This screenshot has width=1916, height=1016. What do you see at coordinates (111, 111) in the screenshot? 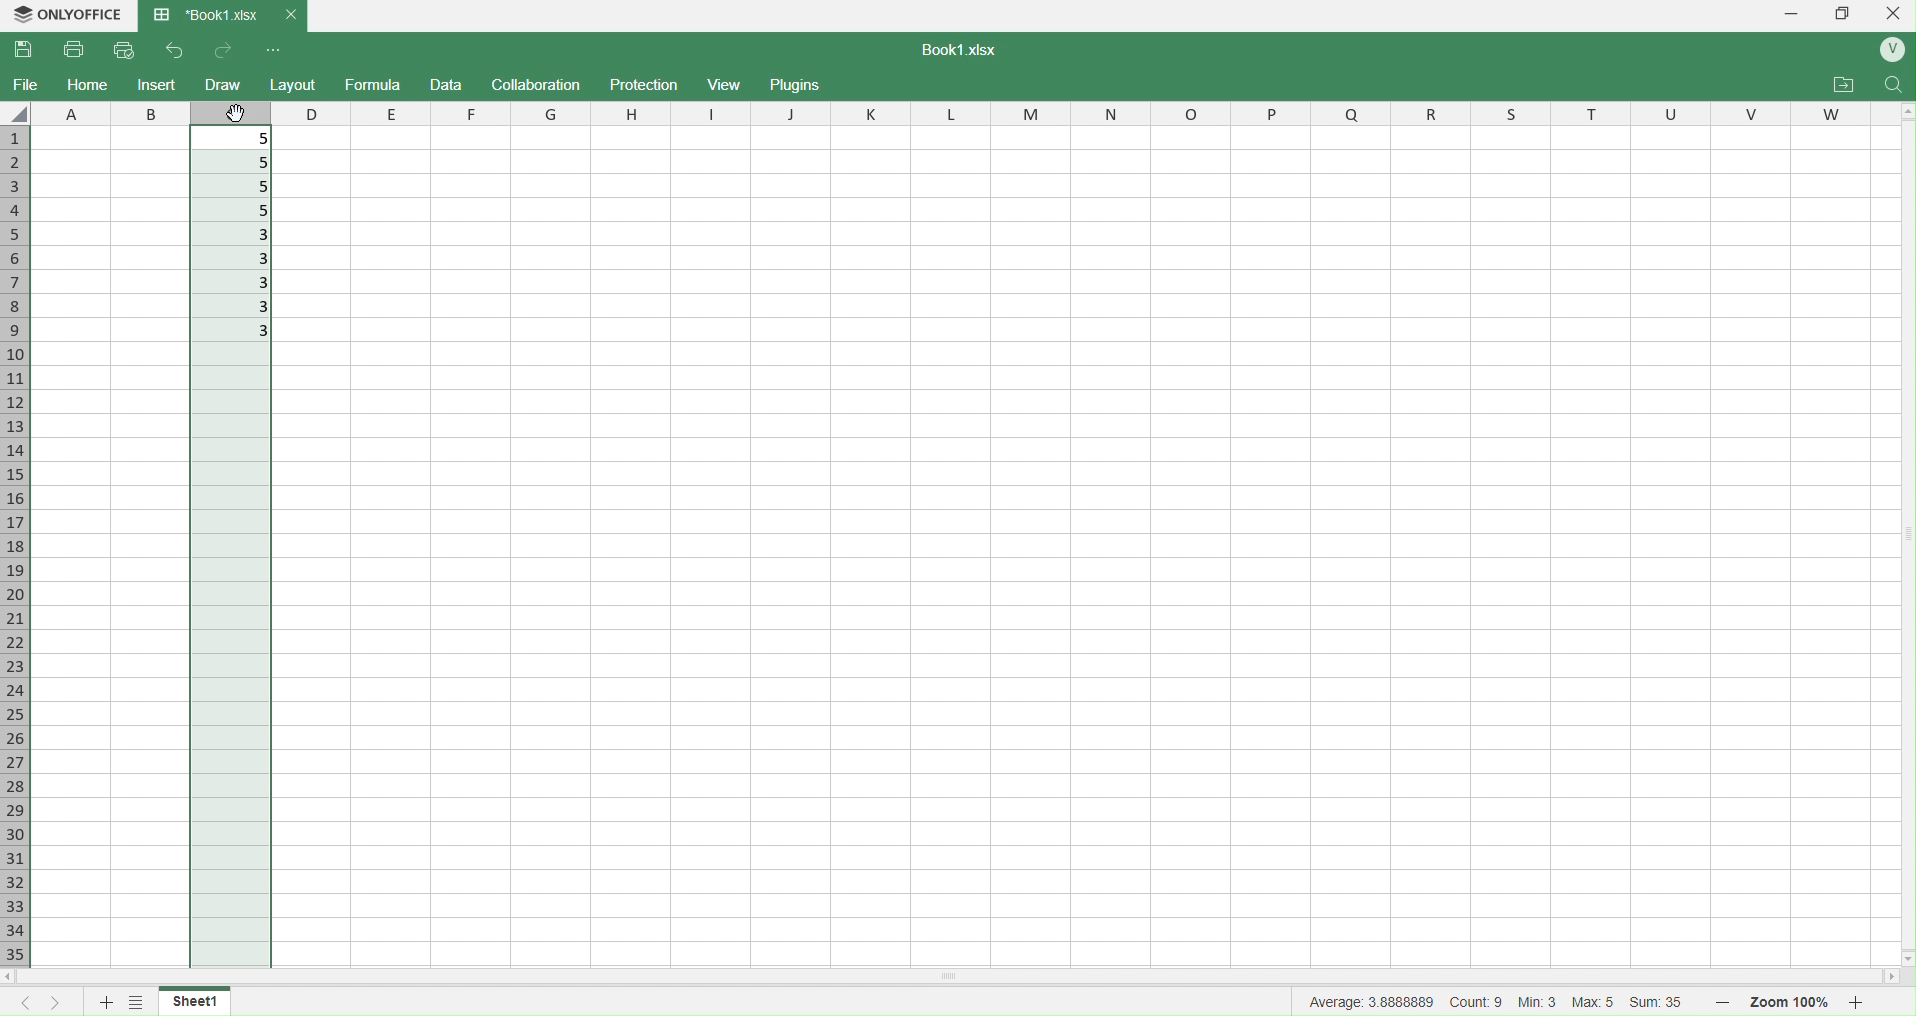
I see `columns` at bounding box center [111, 111].